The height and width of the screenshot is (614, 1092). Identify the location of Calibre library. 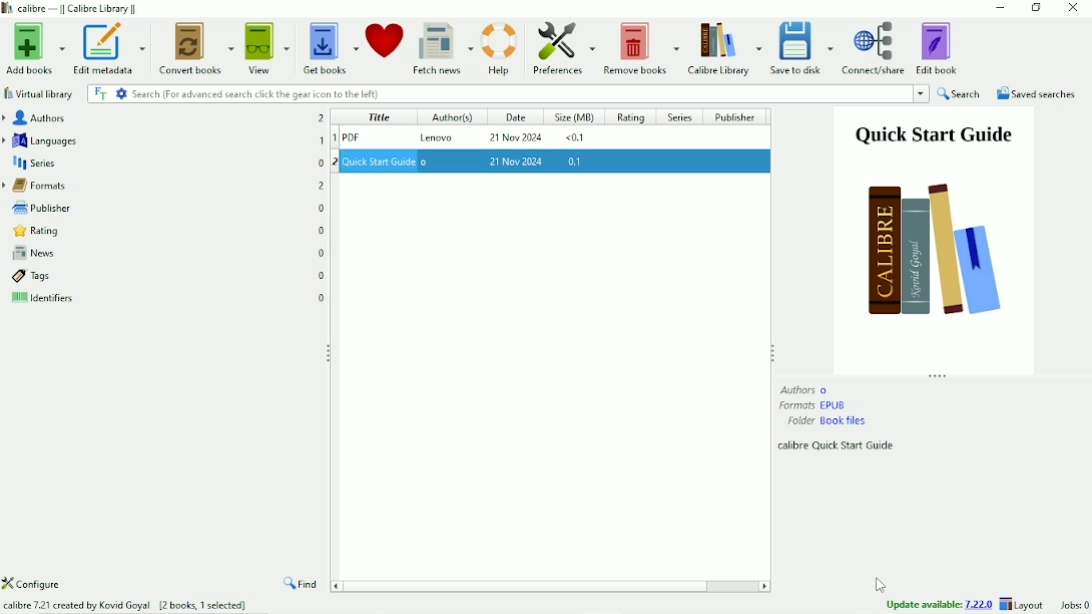
(724, 47).